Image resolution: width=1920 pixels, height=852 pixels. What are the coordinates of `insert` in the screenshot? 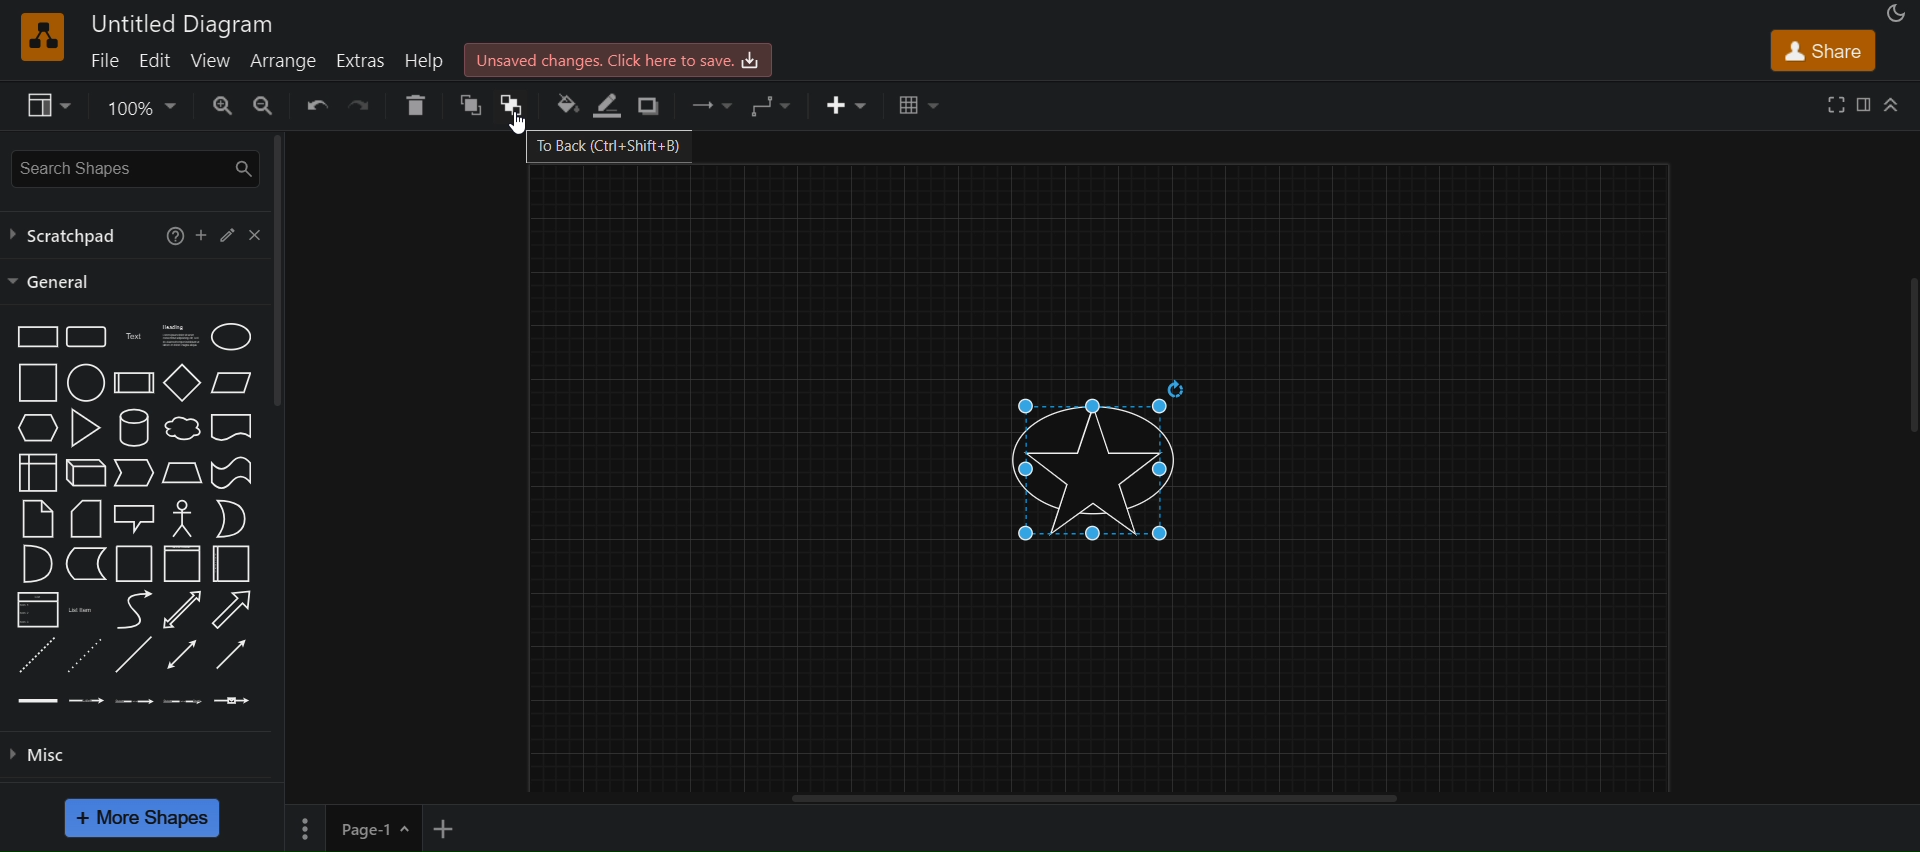 It's located at (848, 103).